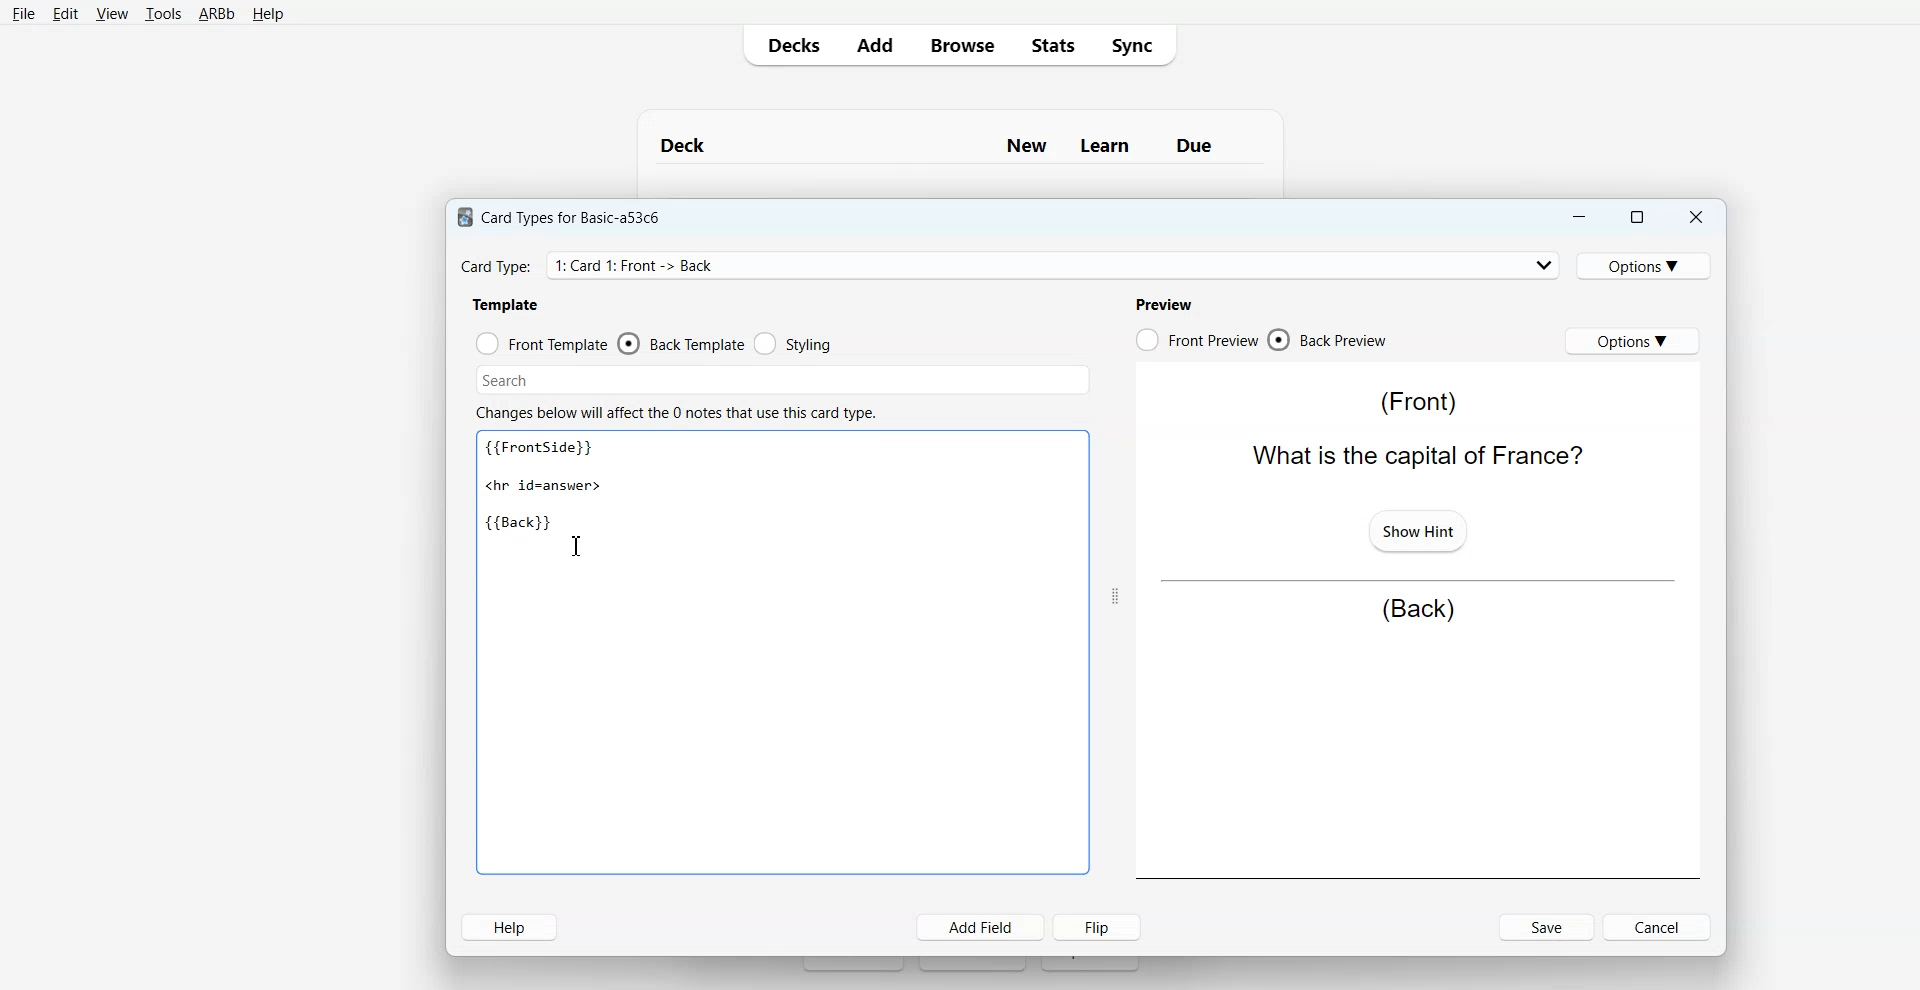  Describe the element at coordinates (542, 344) in the screenshot. I see `Front Template` at that location.